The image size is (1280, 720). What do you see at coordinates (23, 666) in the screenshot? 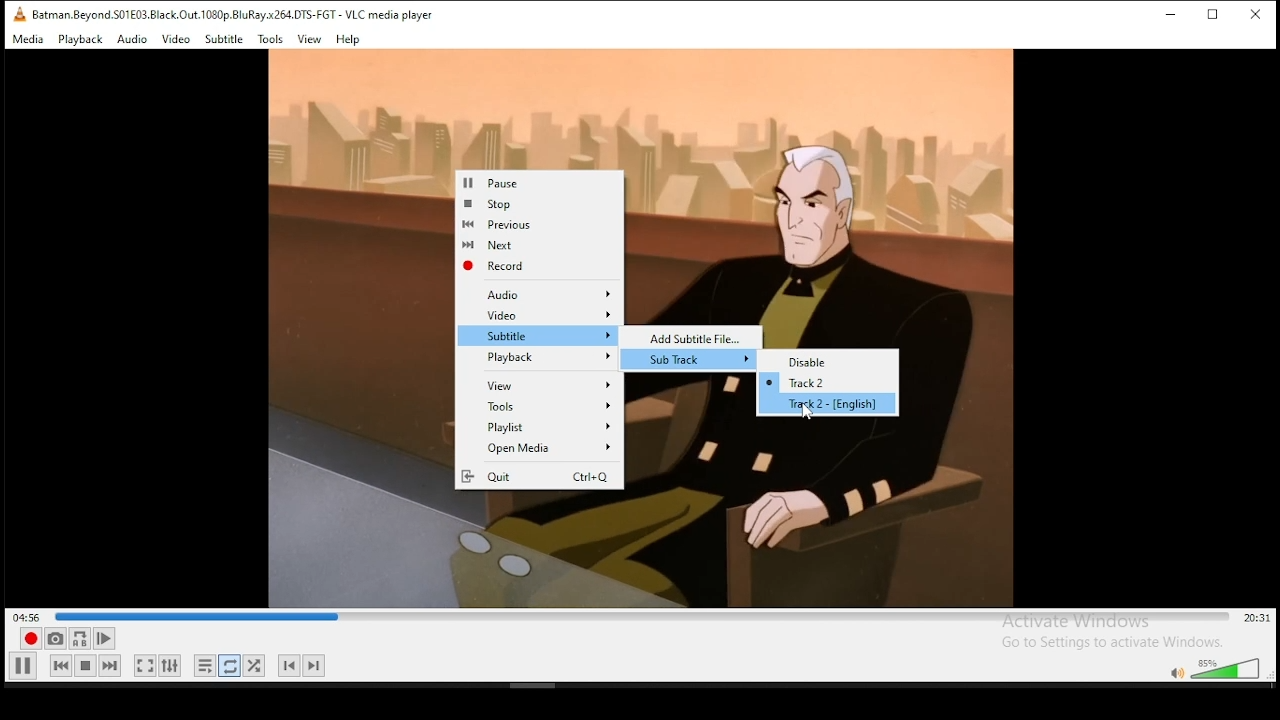
I see `play` at bounding box center [23, 666].